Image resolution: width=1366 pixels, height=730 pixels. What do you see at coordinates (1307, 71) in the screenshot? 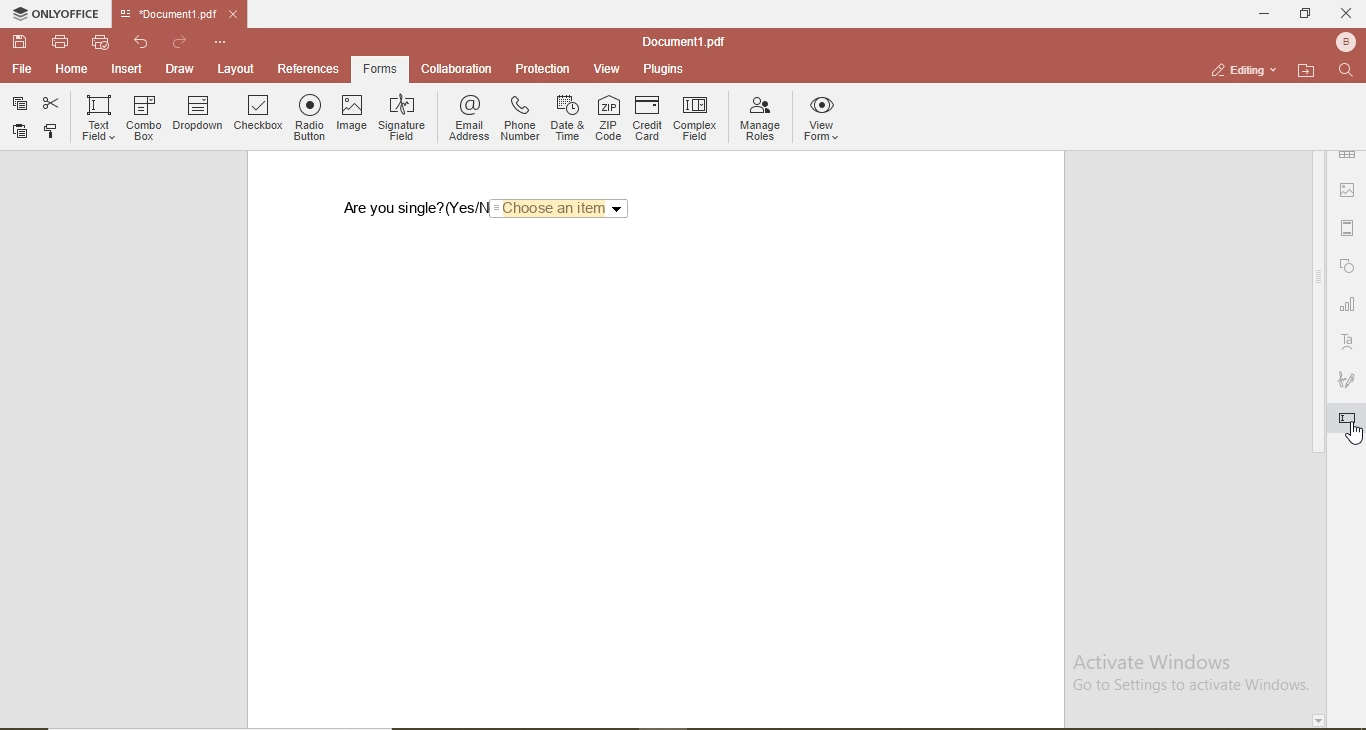
I see `open file location` at bounding box center [1307, 71].